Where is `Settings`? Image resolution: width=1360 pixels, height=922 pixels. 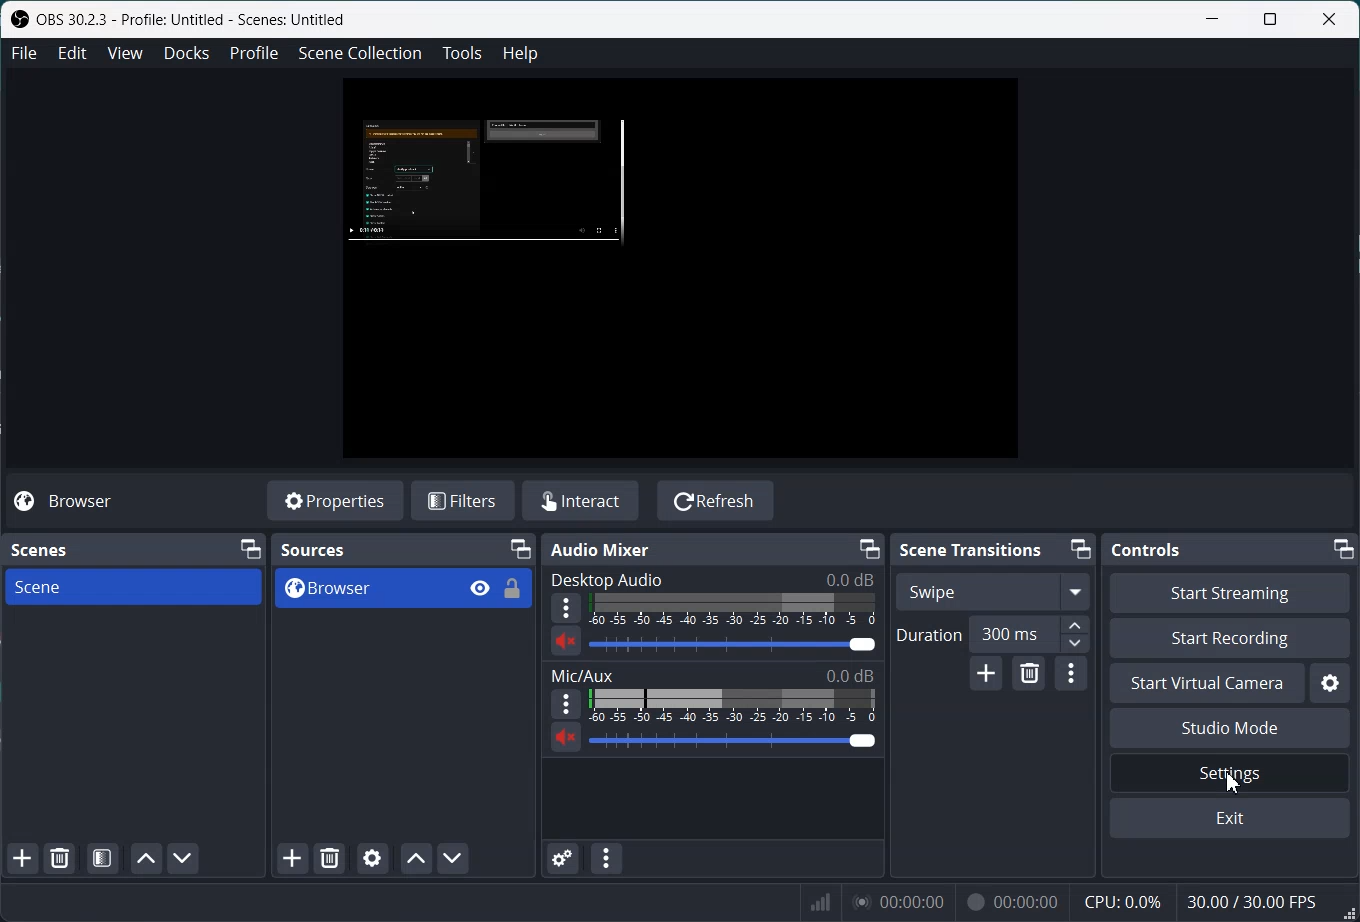
Settings is located at coordinates (1331, 683).